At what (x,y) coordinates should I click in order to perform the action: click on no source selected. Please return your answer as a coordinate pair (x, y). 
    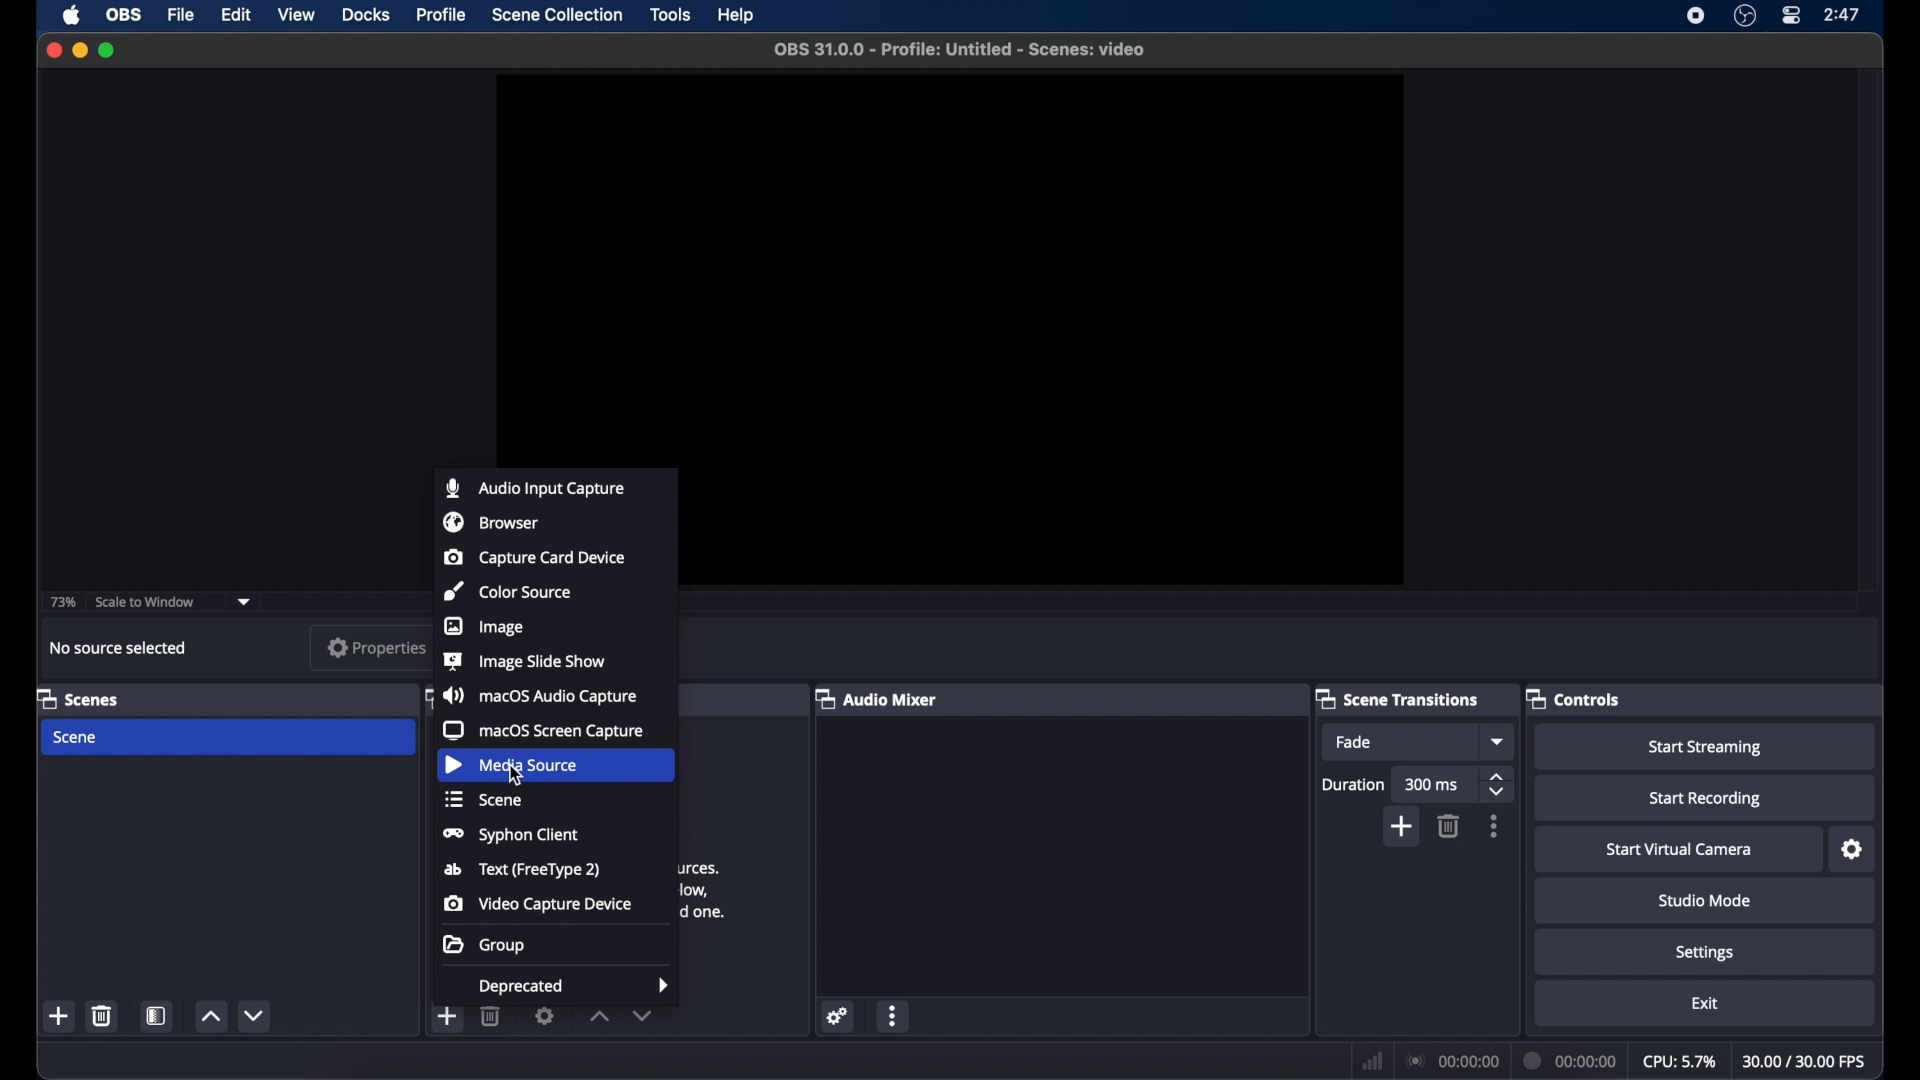
    Looking at the image, I should click on (118, 647).